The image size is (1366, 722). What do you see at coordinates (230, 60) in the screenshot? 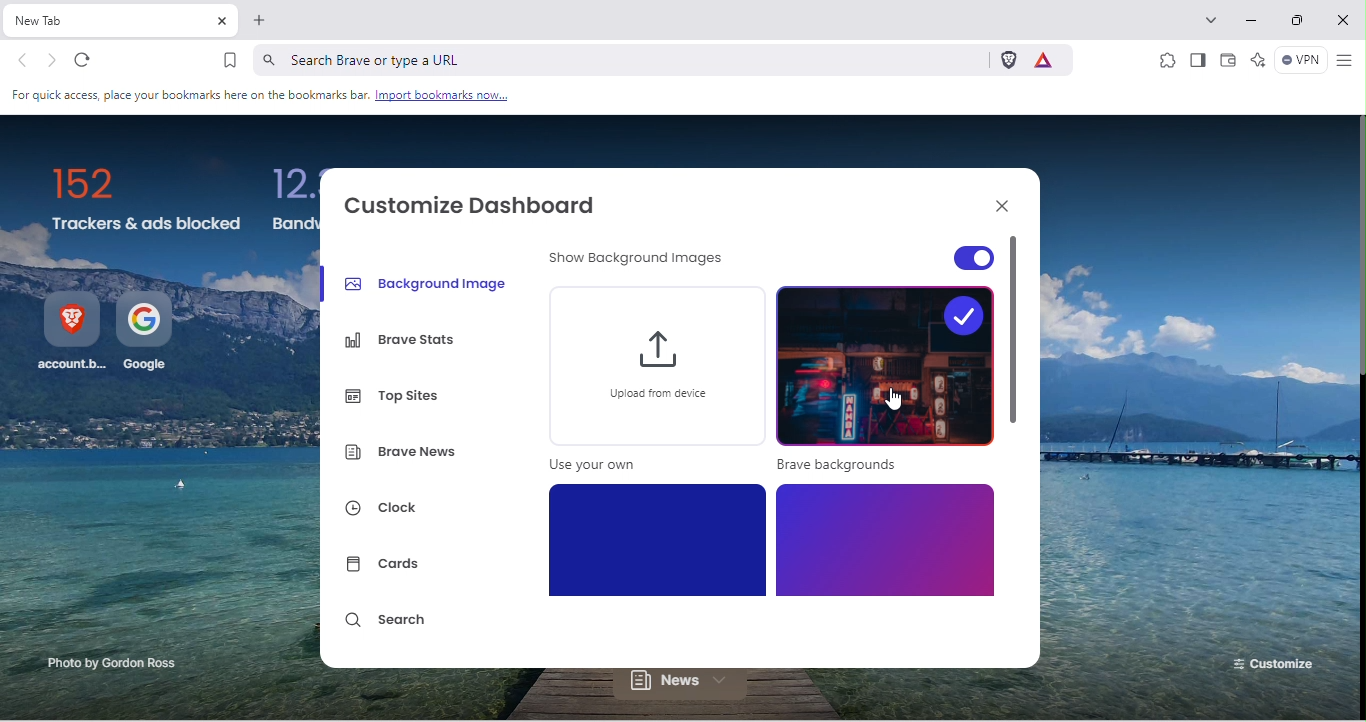
I see `Bookmark` at bounding box center [230, 60].